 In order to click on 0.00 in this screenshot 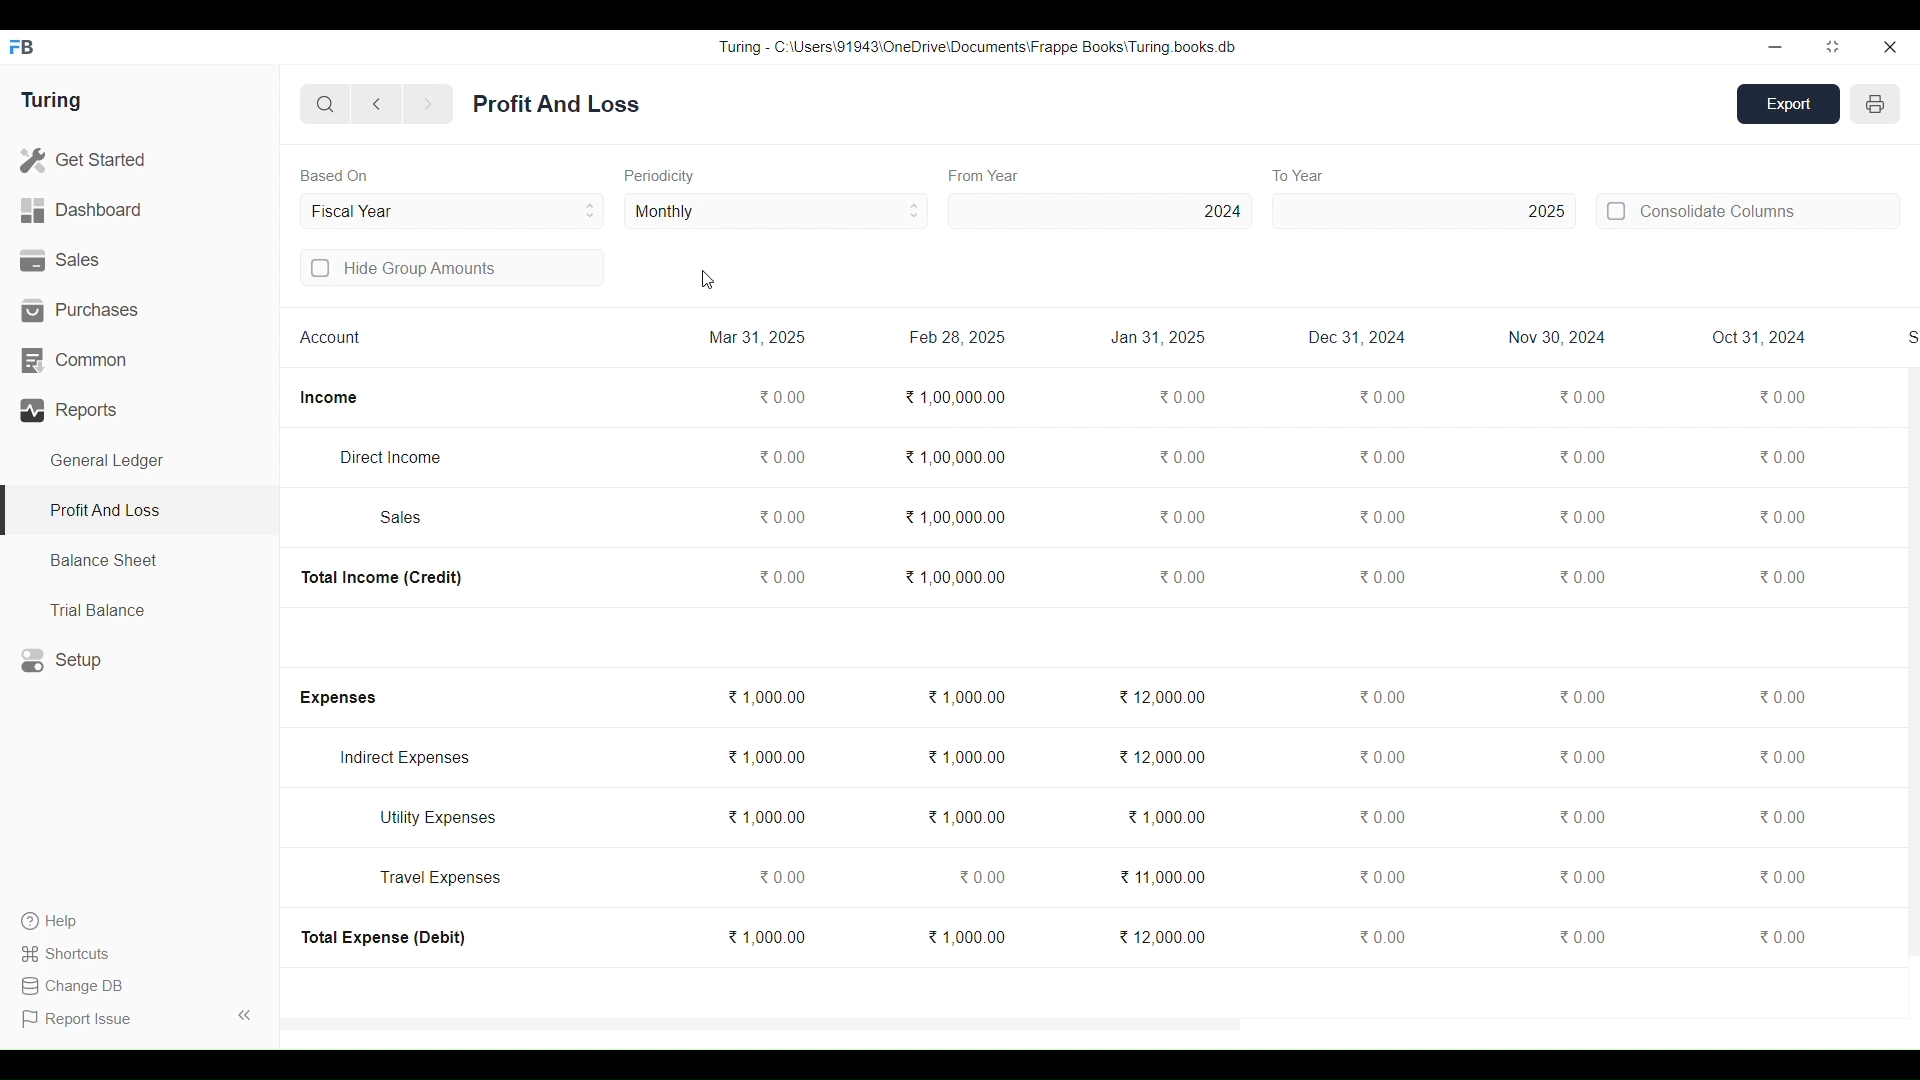, I will do `click(1379, 876)`.